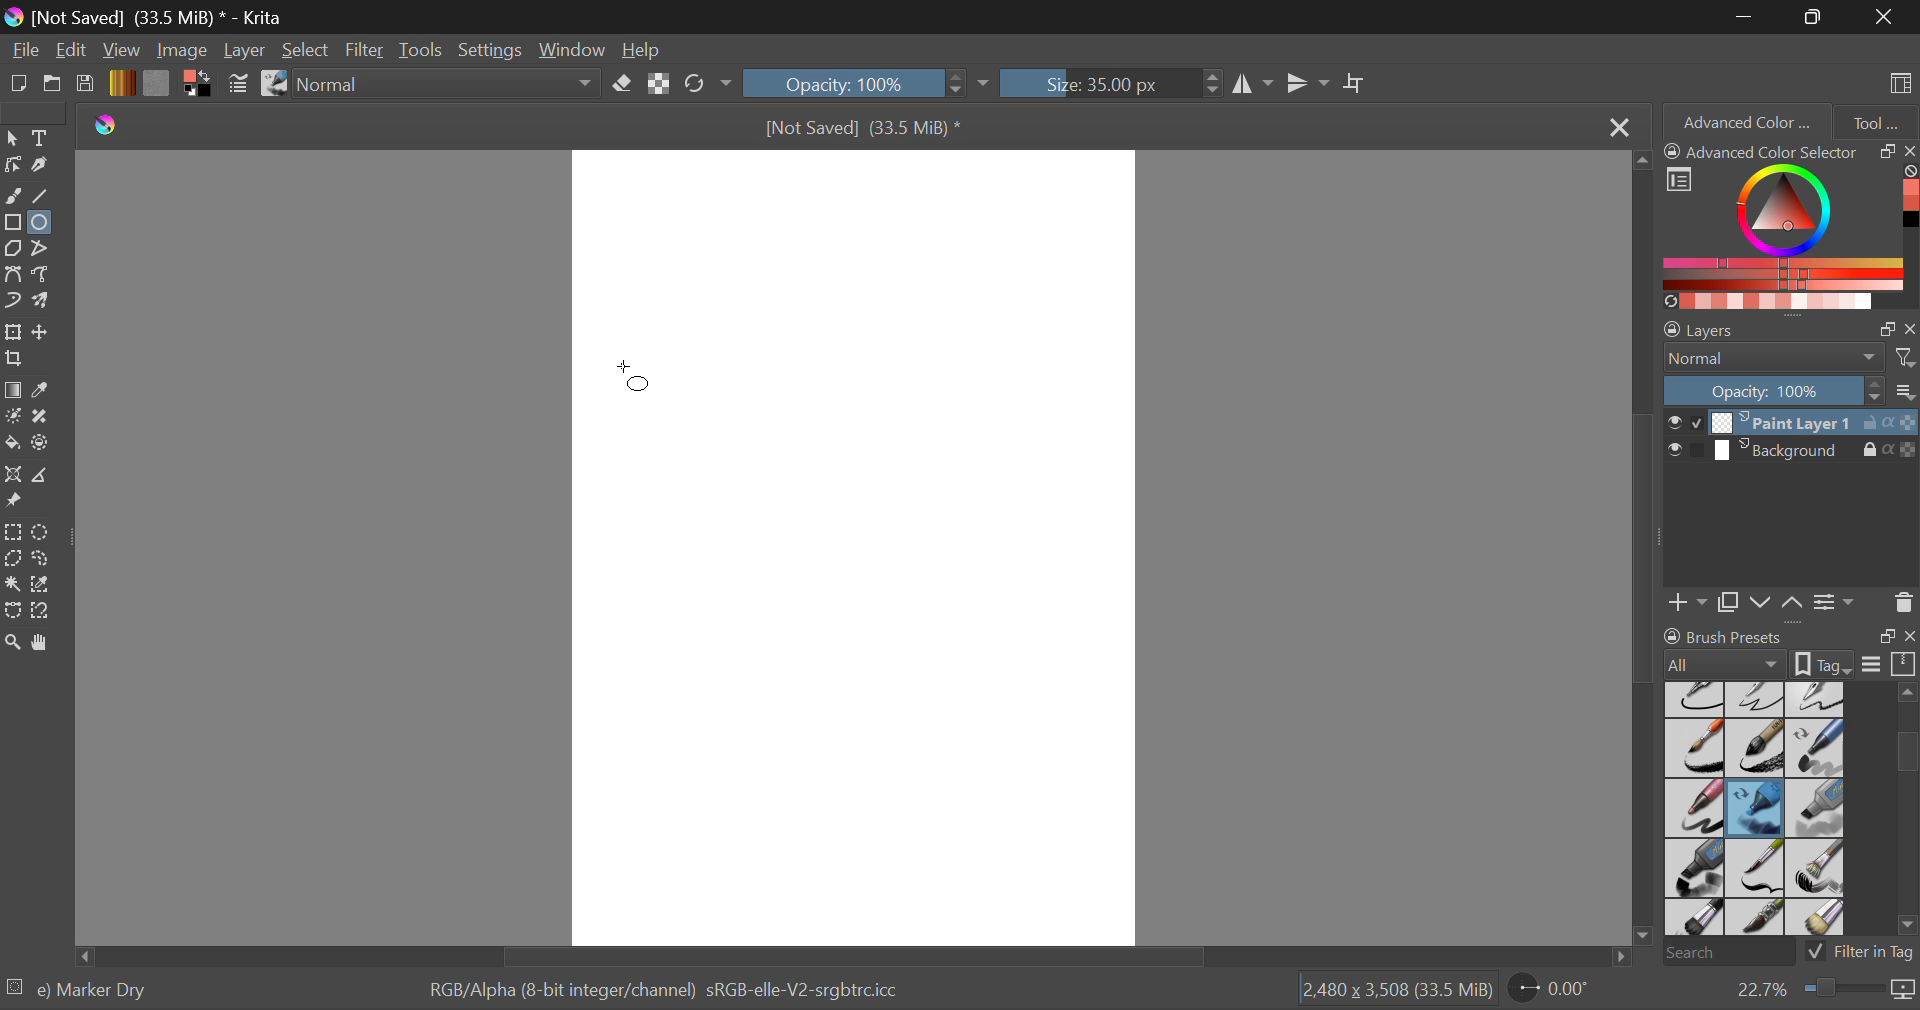 This screenshot has height=1010, width=1920. Describe the element at coordinates (641, 382) in the screenshot. I see `MOUSE_DOWN Cursor Position` at that location.